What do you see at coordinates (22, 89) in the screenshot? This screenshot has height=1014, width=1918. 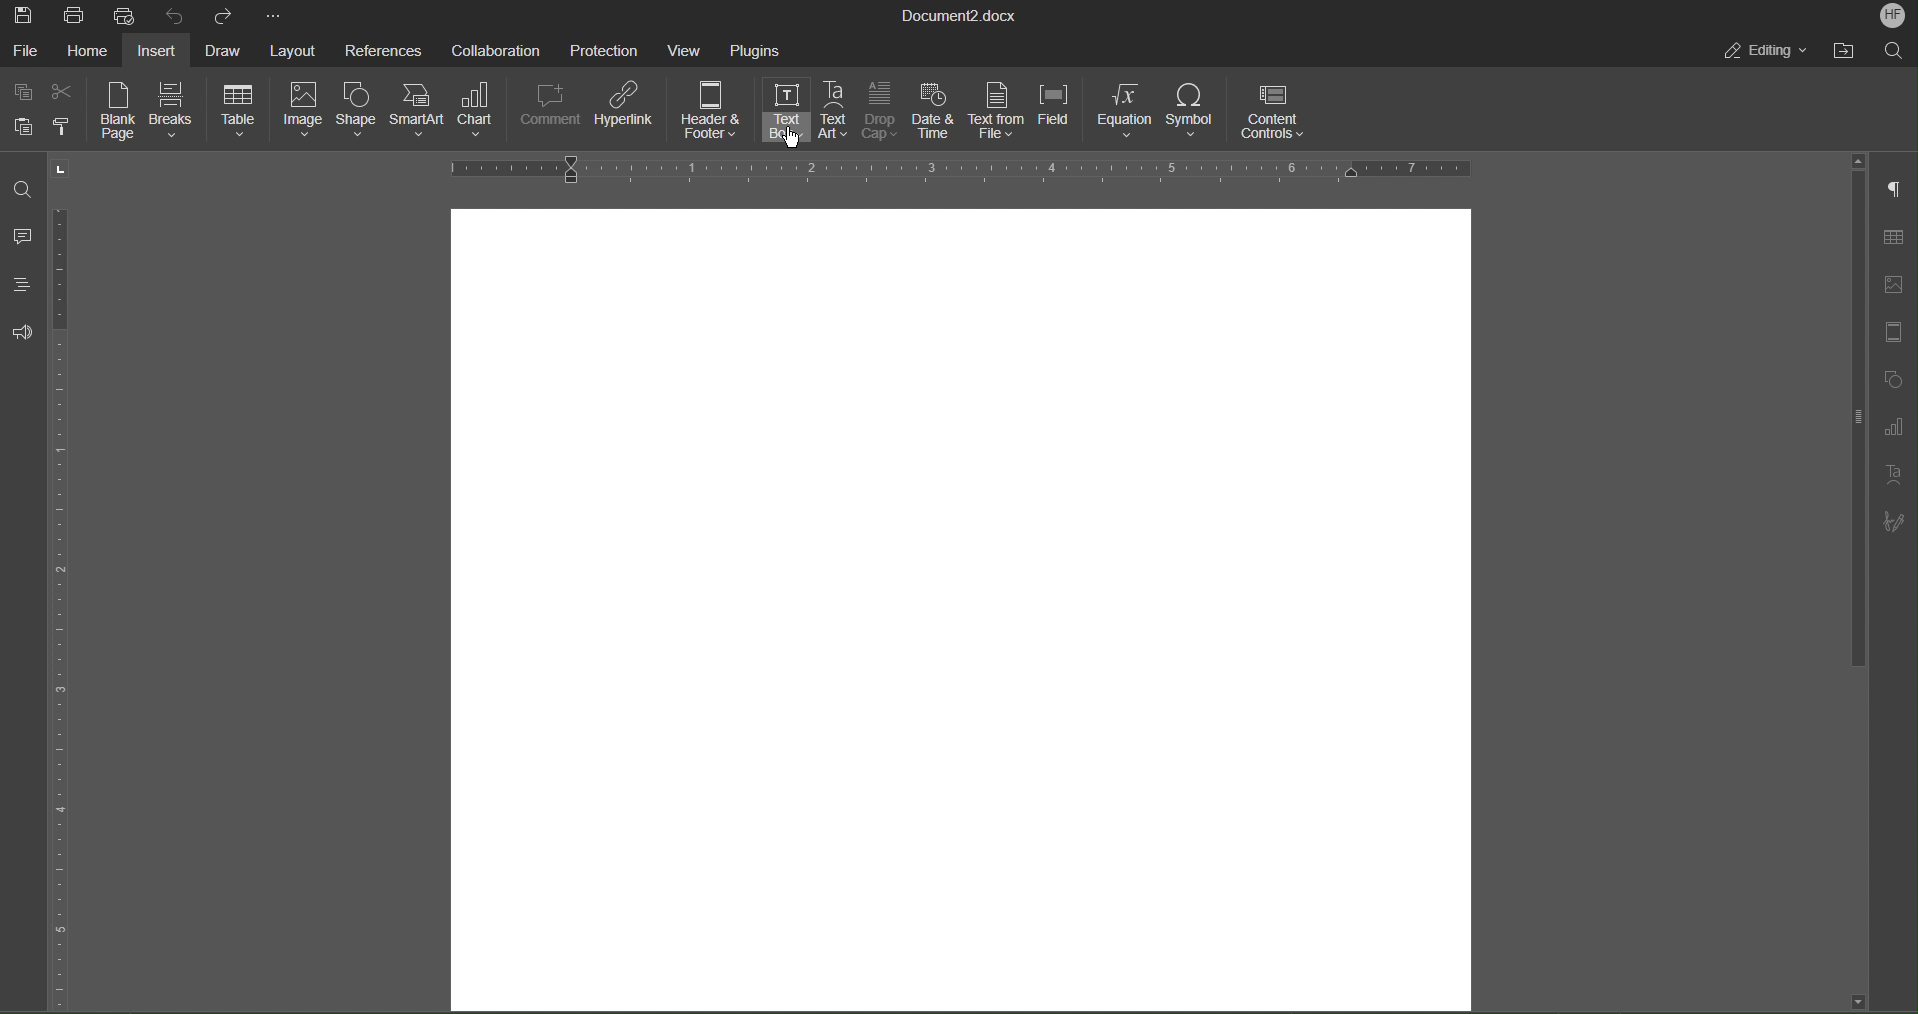 I see `Copy` at bounding box center [22, 89].